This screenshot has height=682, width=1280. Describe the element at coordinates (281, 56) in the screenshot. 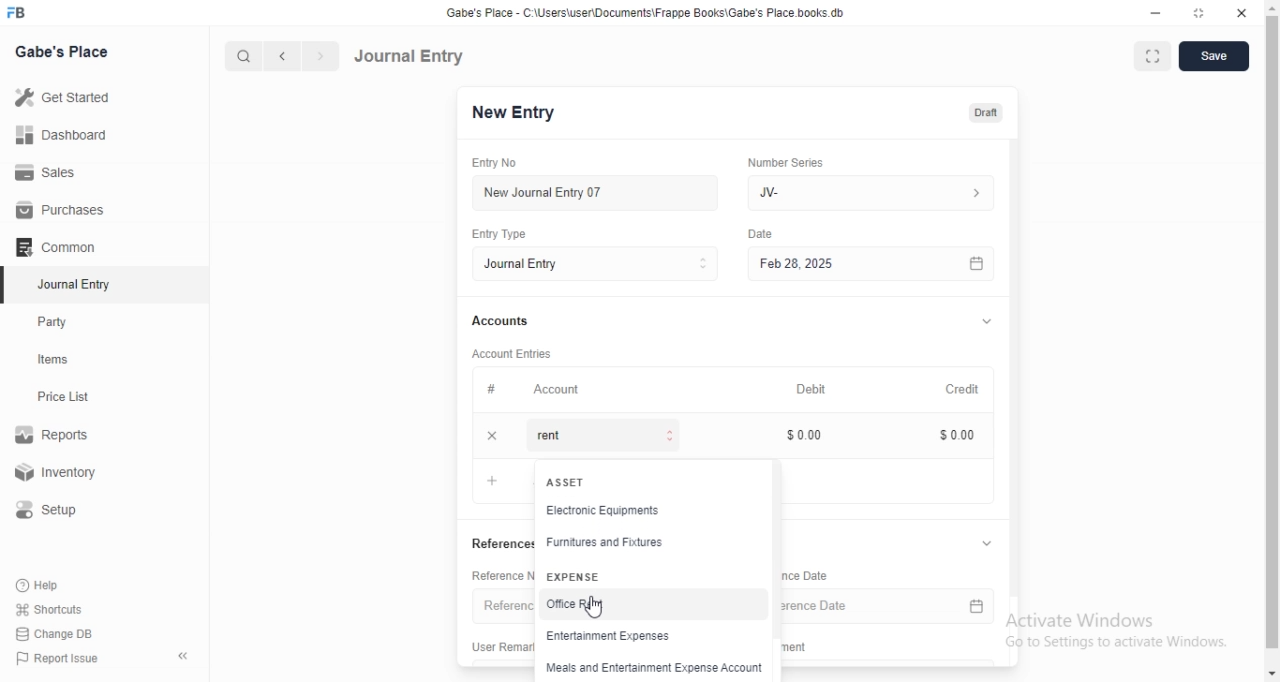

I see `backward` at that location.